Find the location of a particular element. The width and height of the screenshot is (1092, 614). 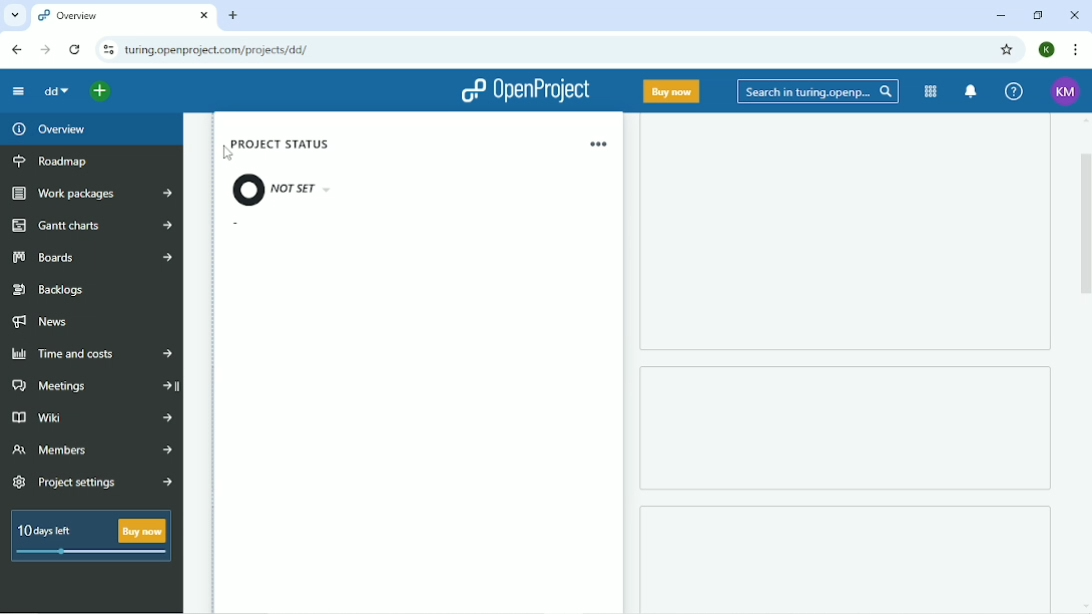

Boards is located at coordinates (89, 258).